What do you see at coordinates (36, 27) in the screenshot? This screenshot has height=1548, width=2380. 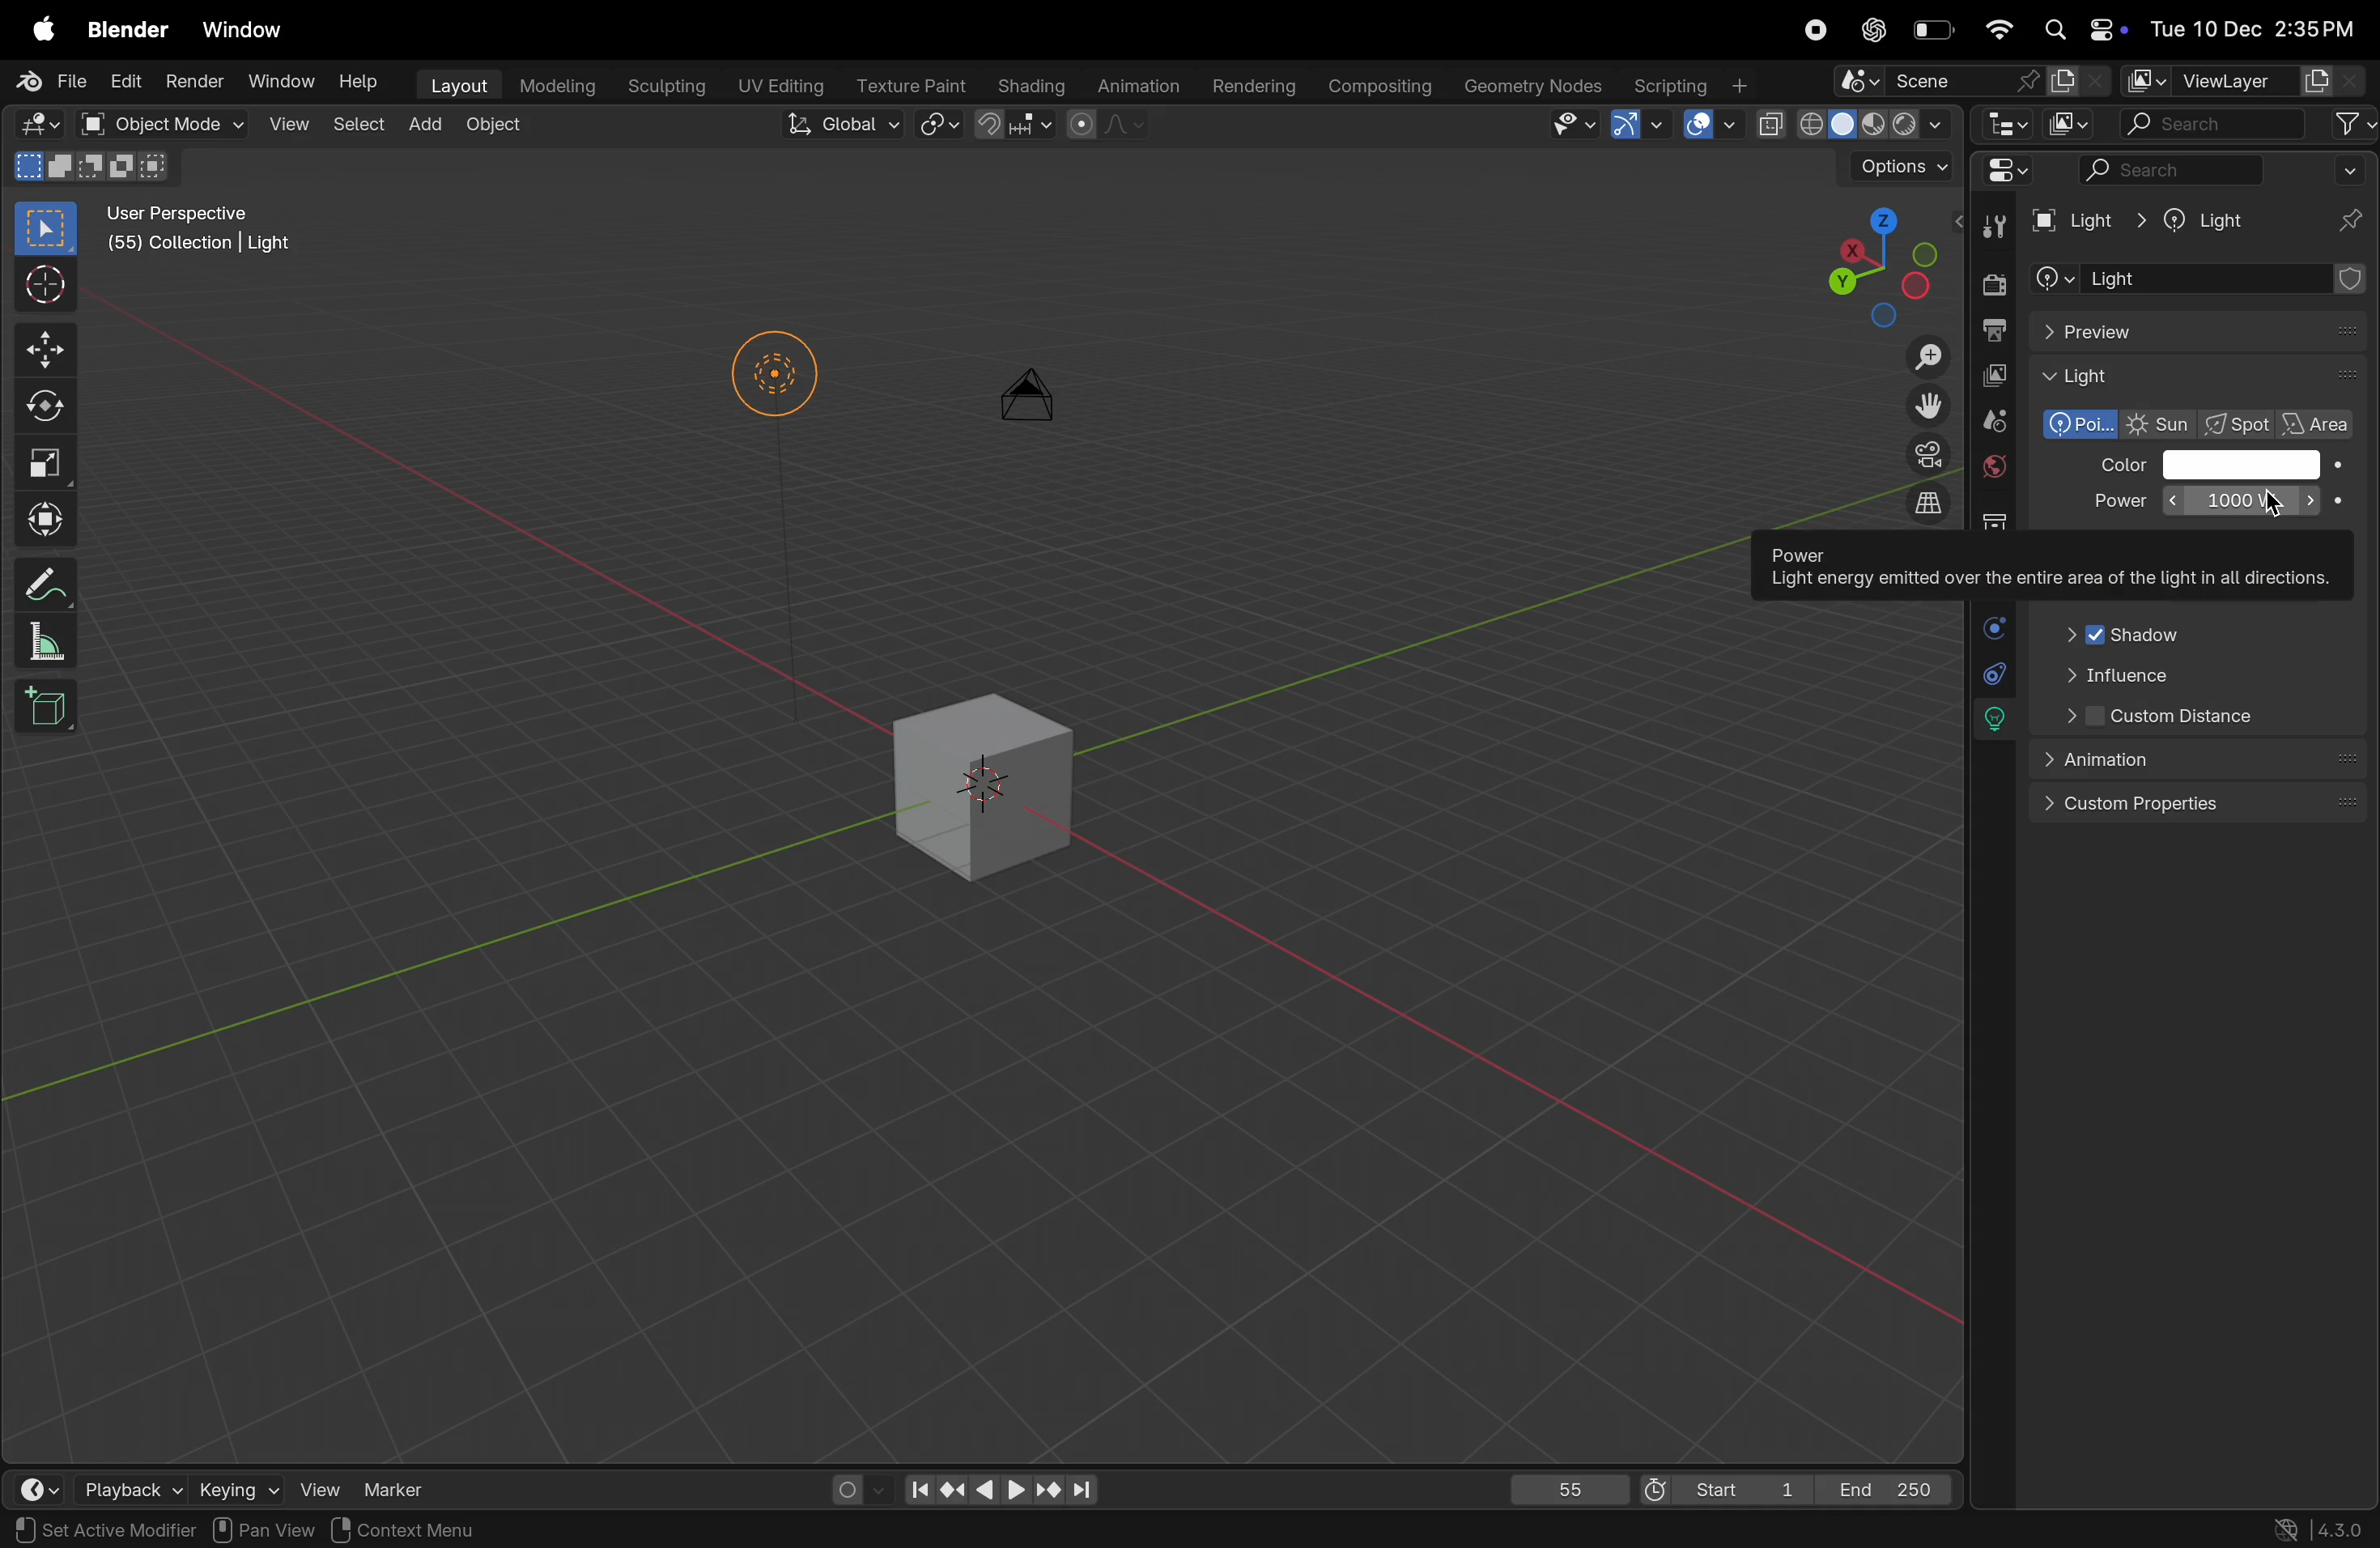 I see `apple menu` at bounding box center [36, 27].